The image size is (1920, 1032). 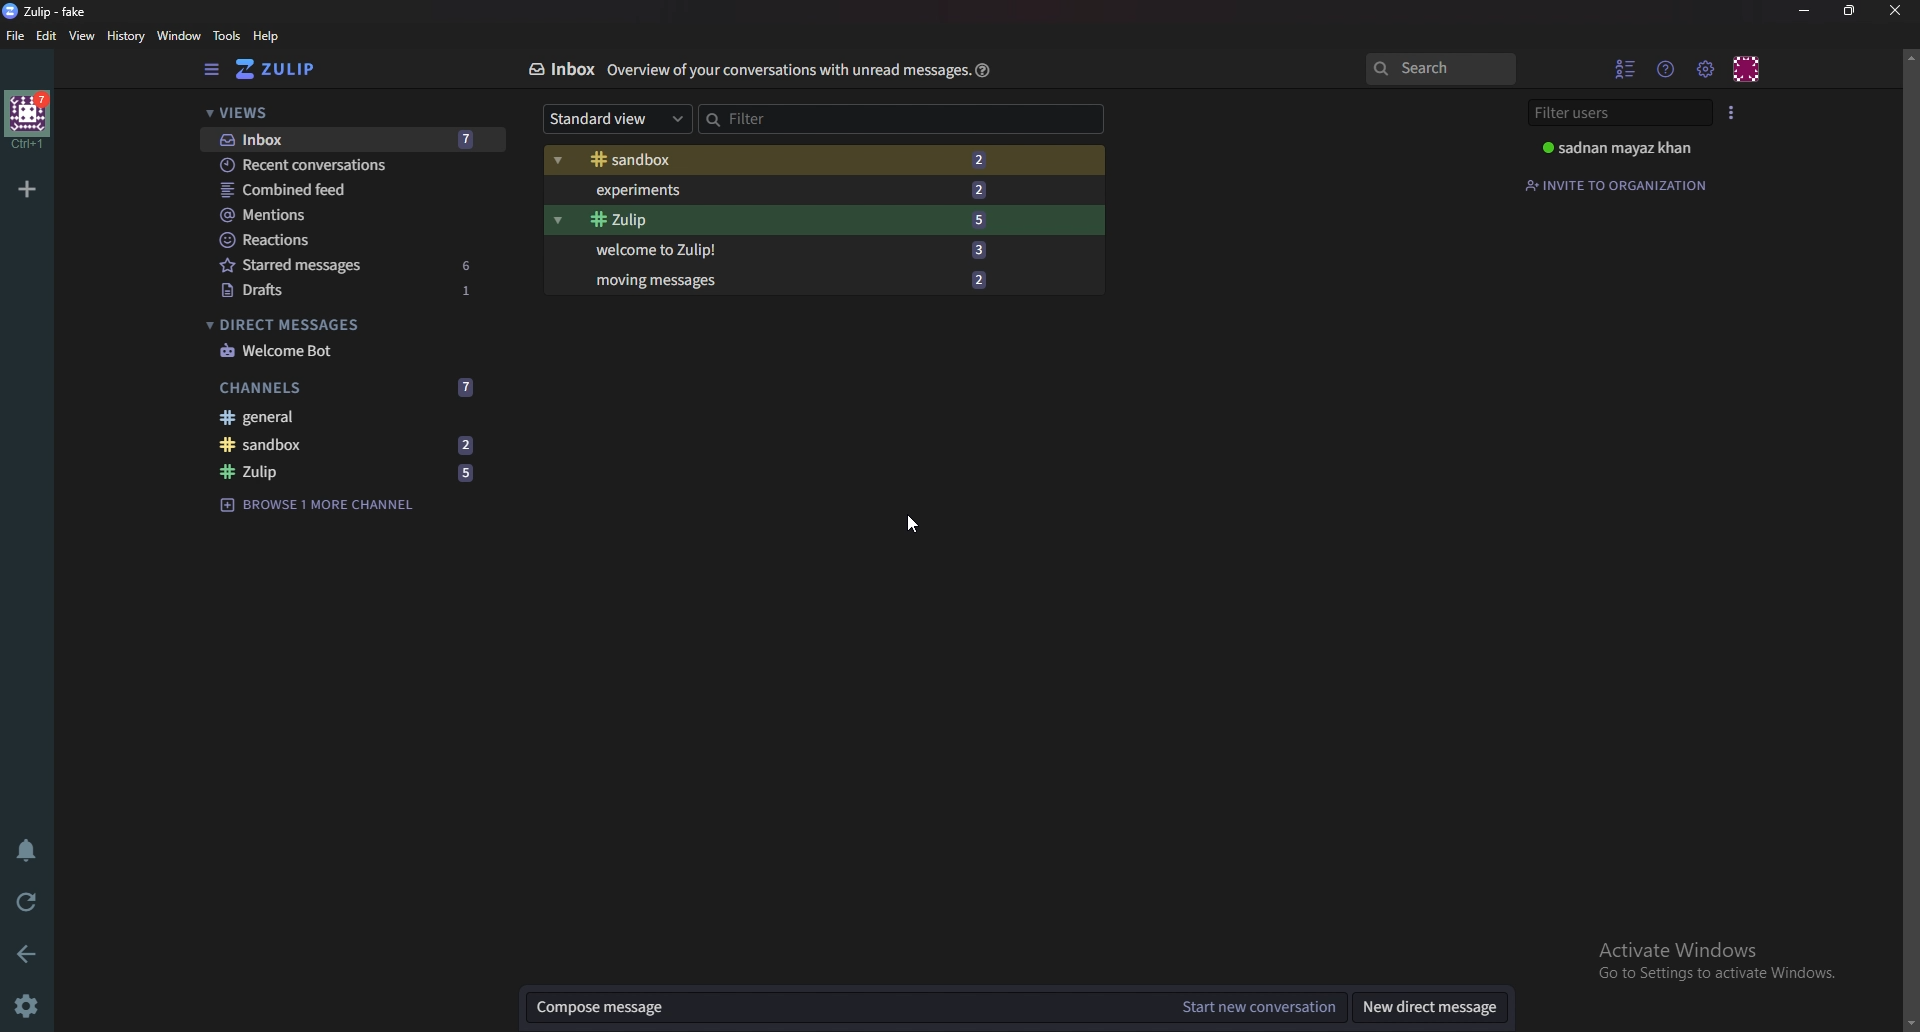 I want to click on Reactions, so click(x=348, y=240).